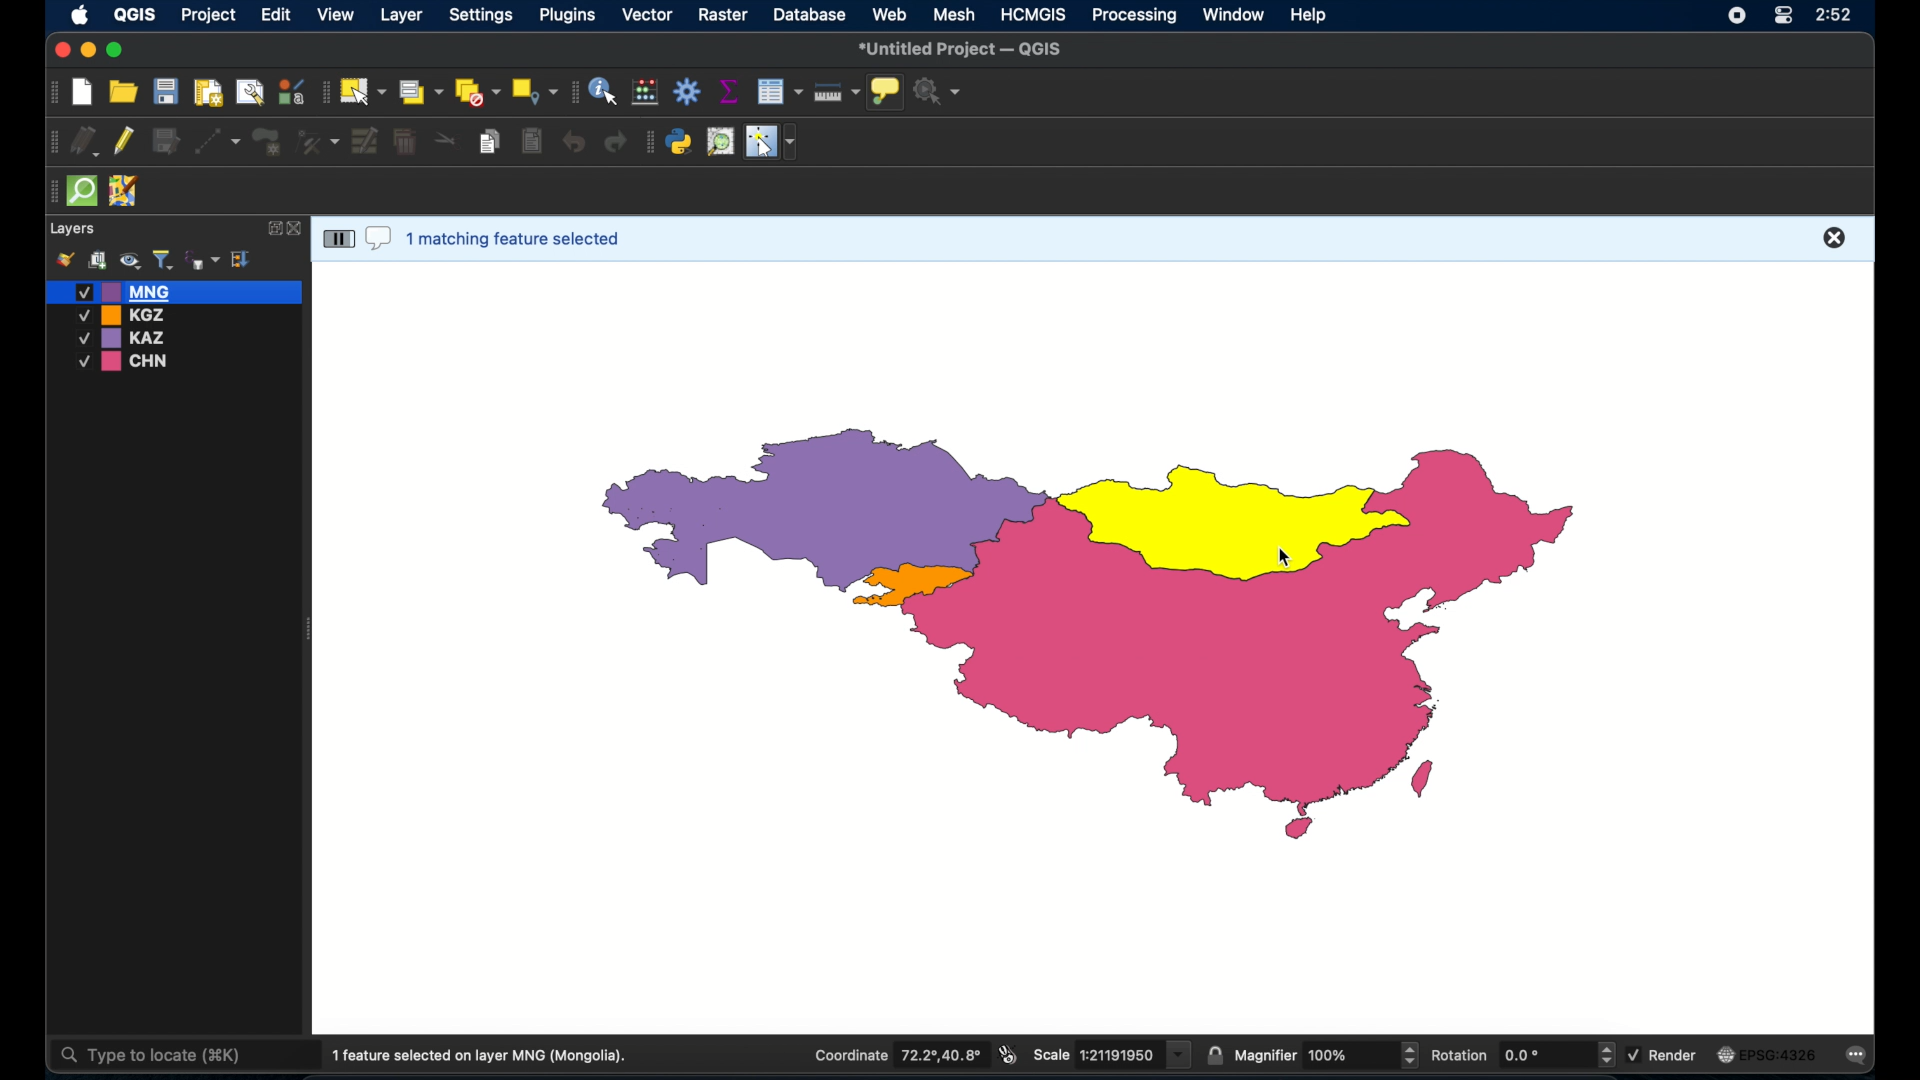 This screenshot has width=1920, height=1080. Describe the element at coordinates (1769, 1055) in the screenshot. I see `EPSG:4326` at that location.